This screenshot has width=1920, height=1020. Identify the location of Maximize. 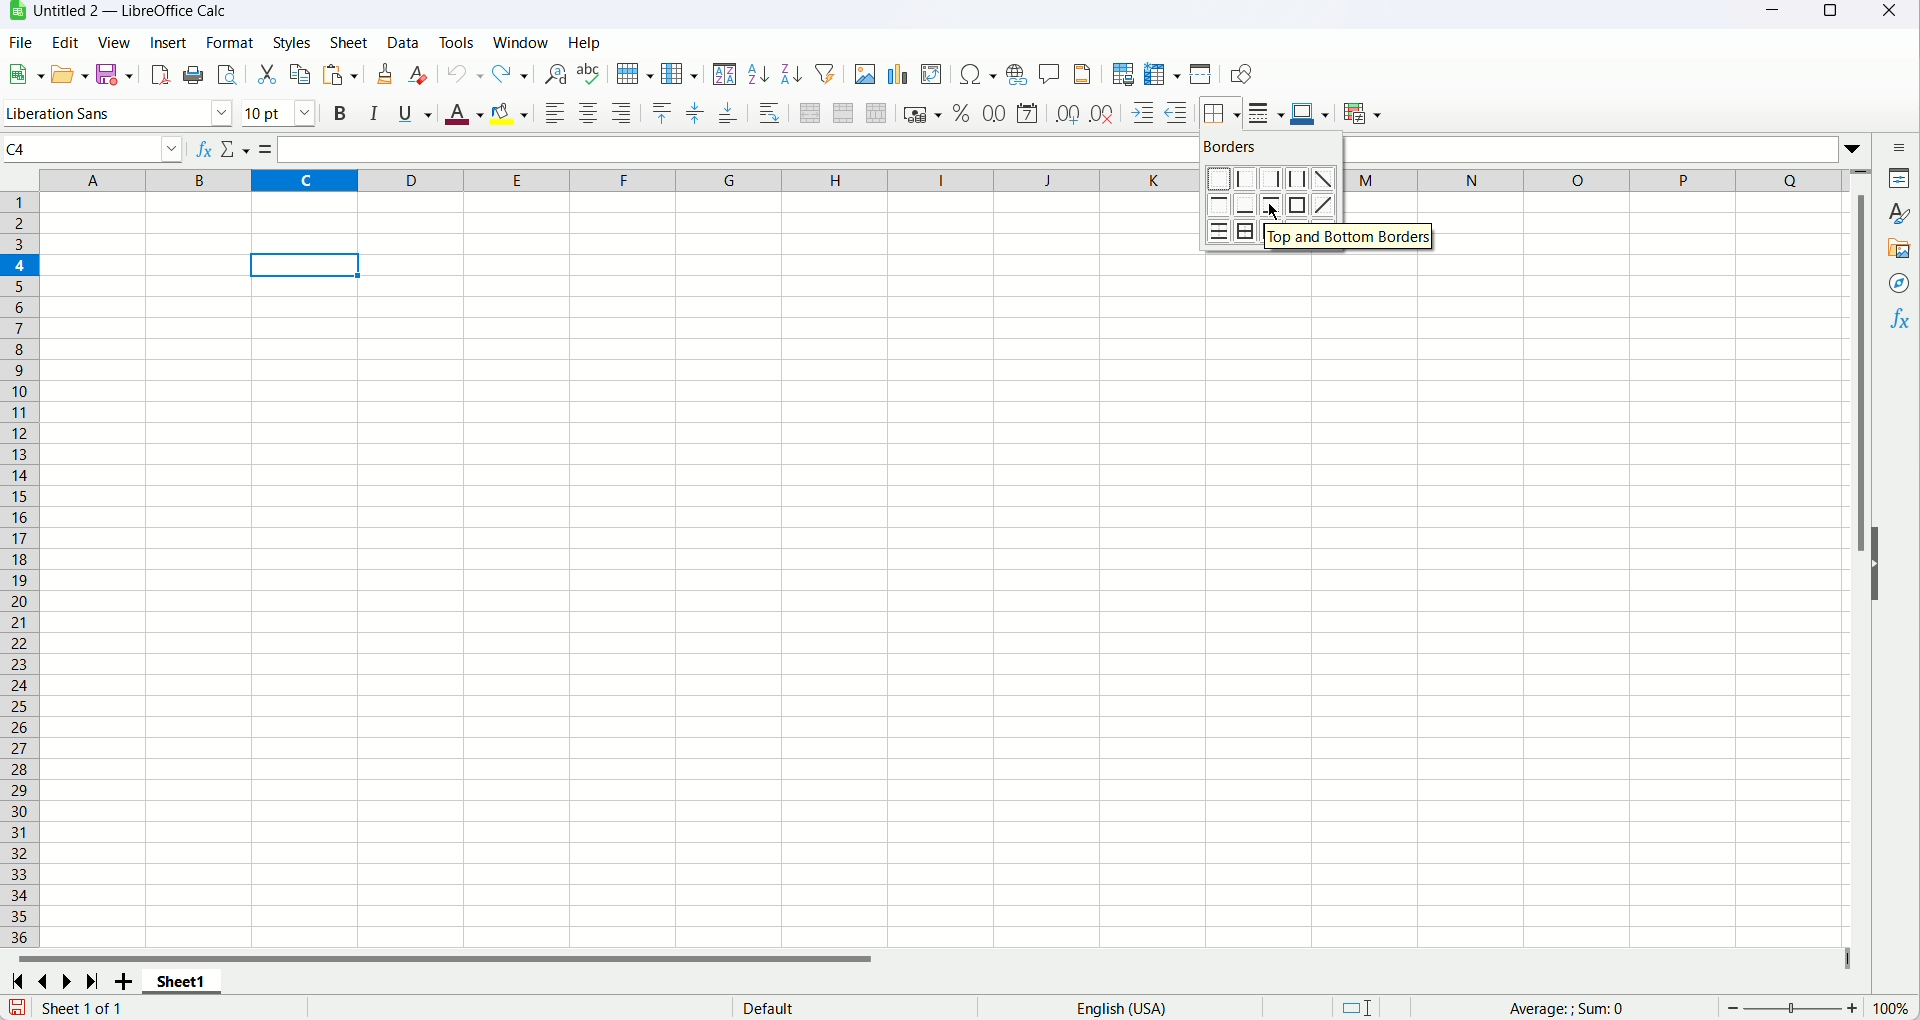
(1828, 15).